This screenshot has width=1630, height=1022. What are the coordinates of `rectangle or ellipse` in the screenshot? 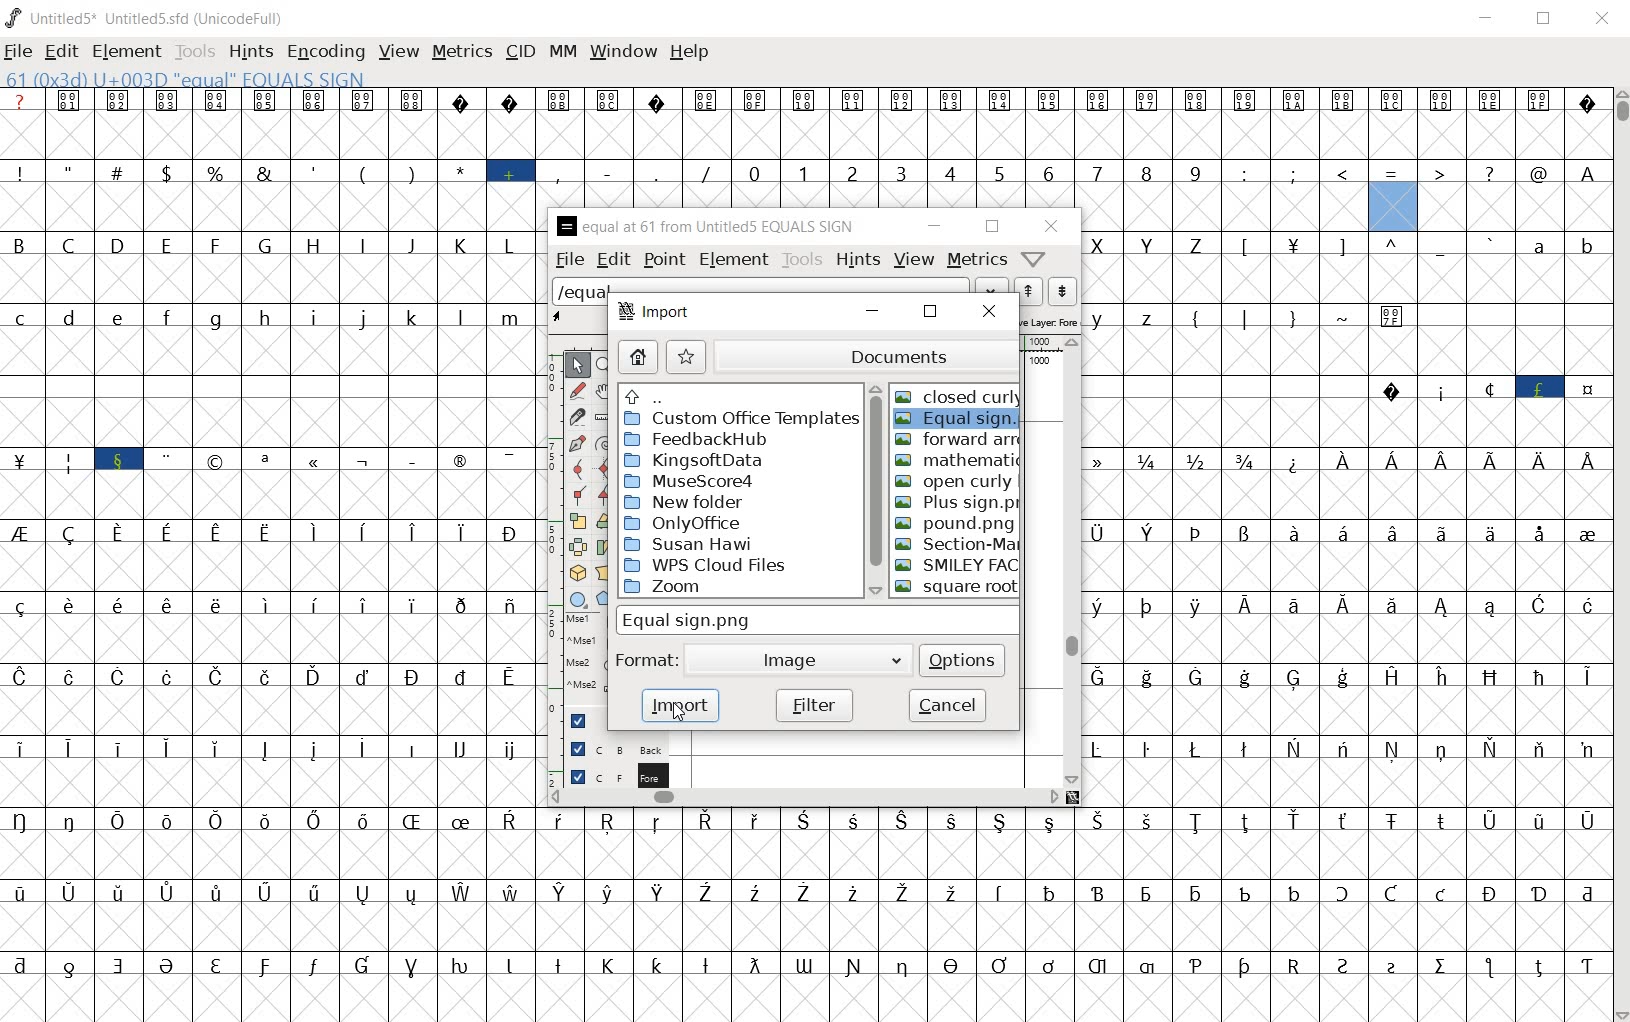 It's located at (579, 599).